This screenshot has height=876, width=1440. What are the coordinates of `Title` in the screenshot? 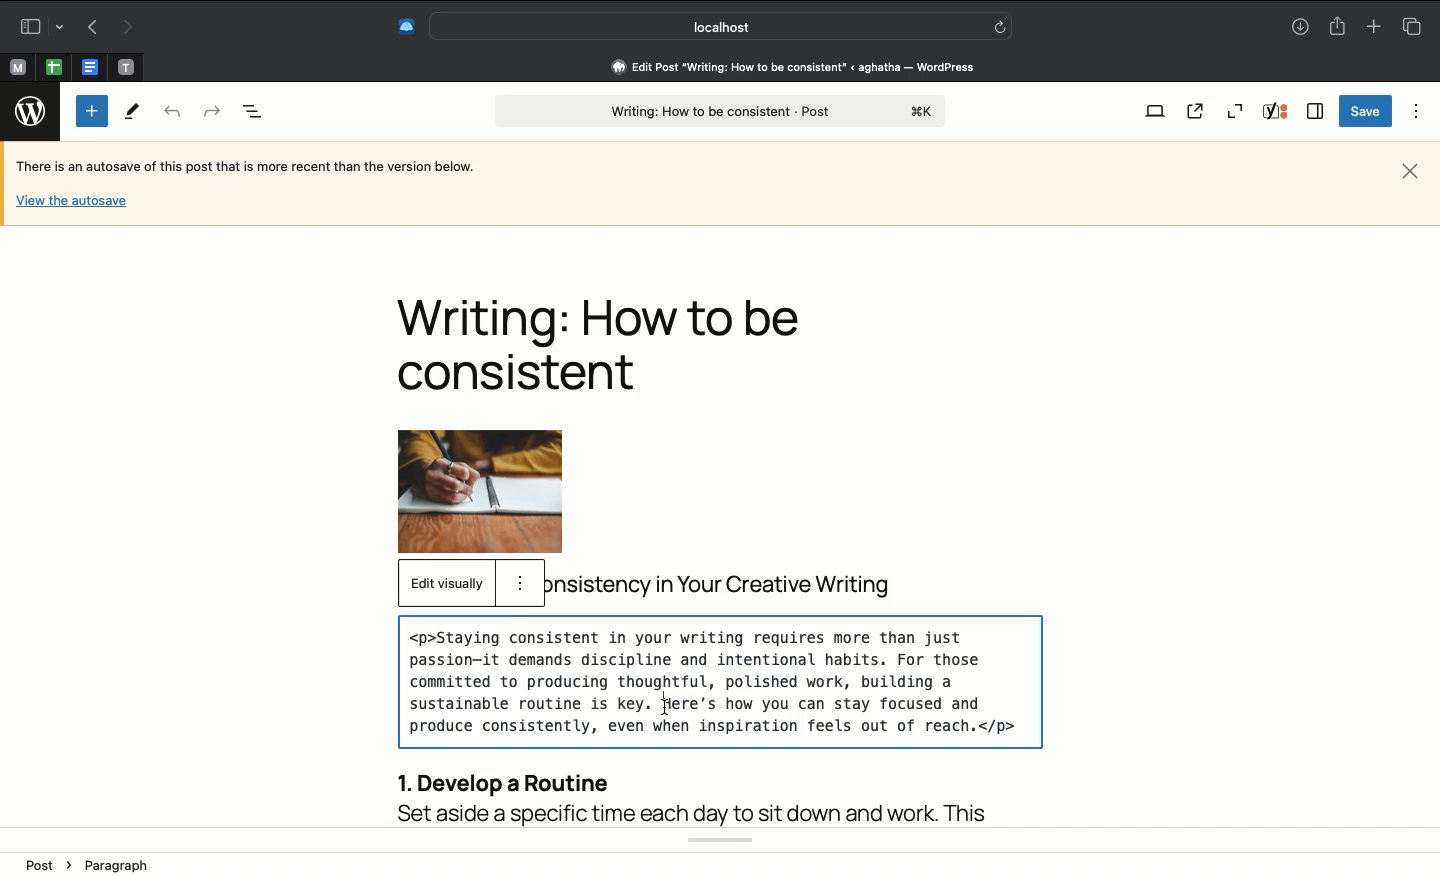 It's located at (609, 344).